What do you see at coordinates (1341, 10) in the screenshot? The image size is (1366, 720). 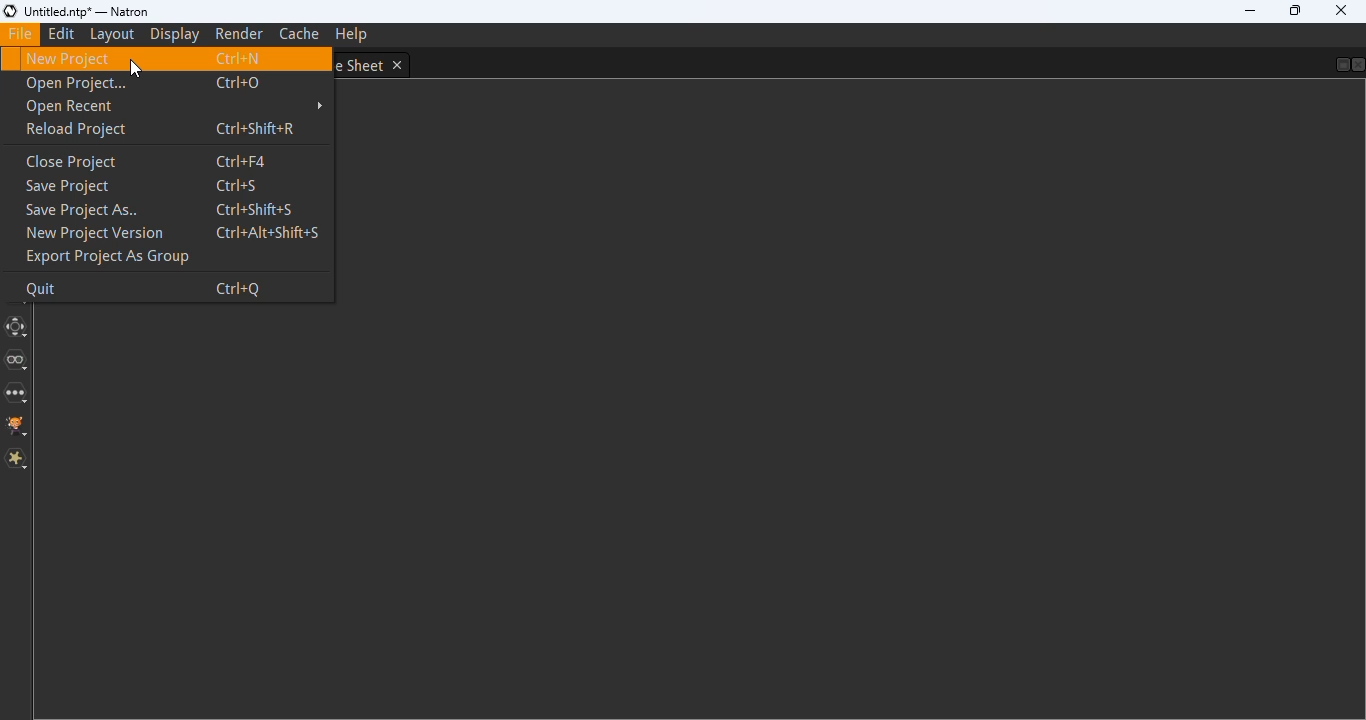 I see `close` at bounding box center [1341, 10].